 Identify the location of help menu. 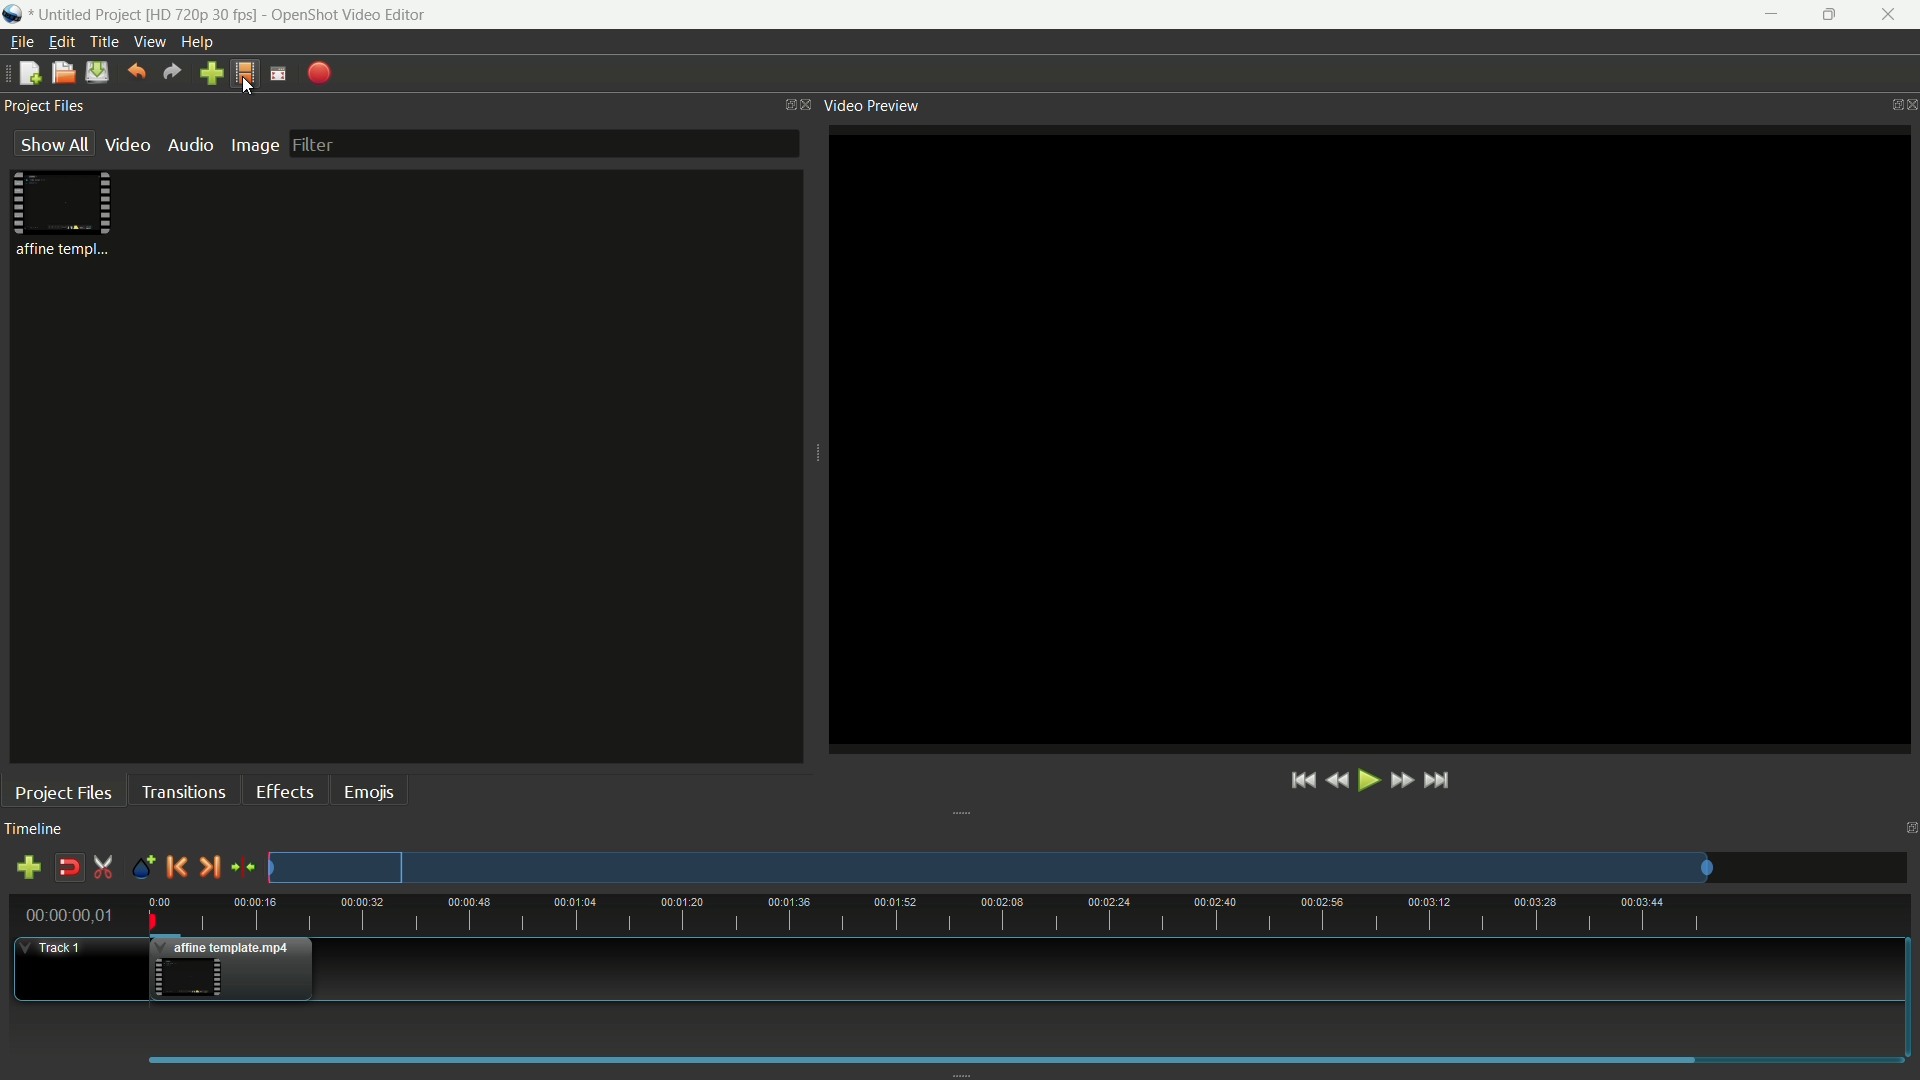
(197, 42).